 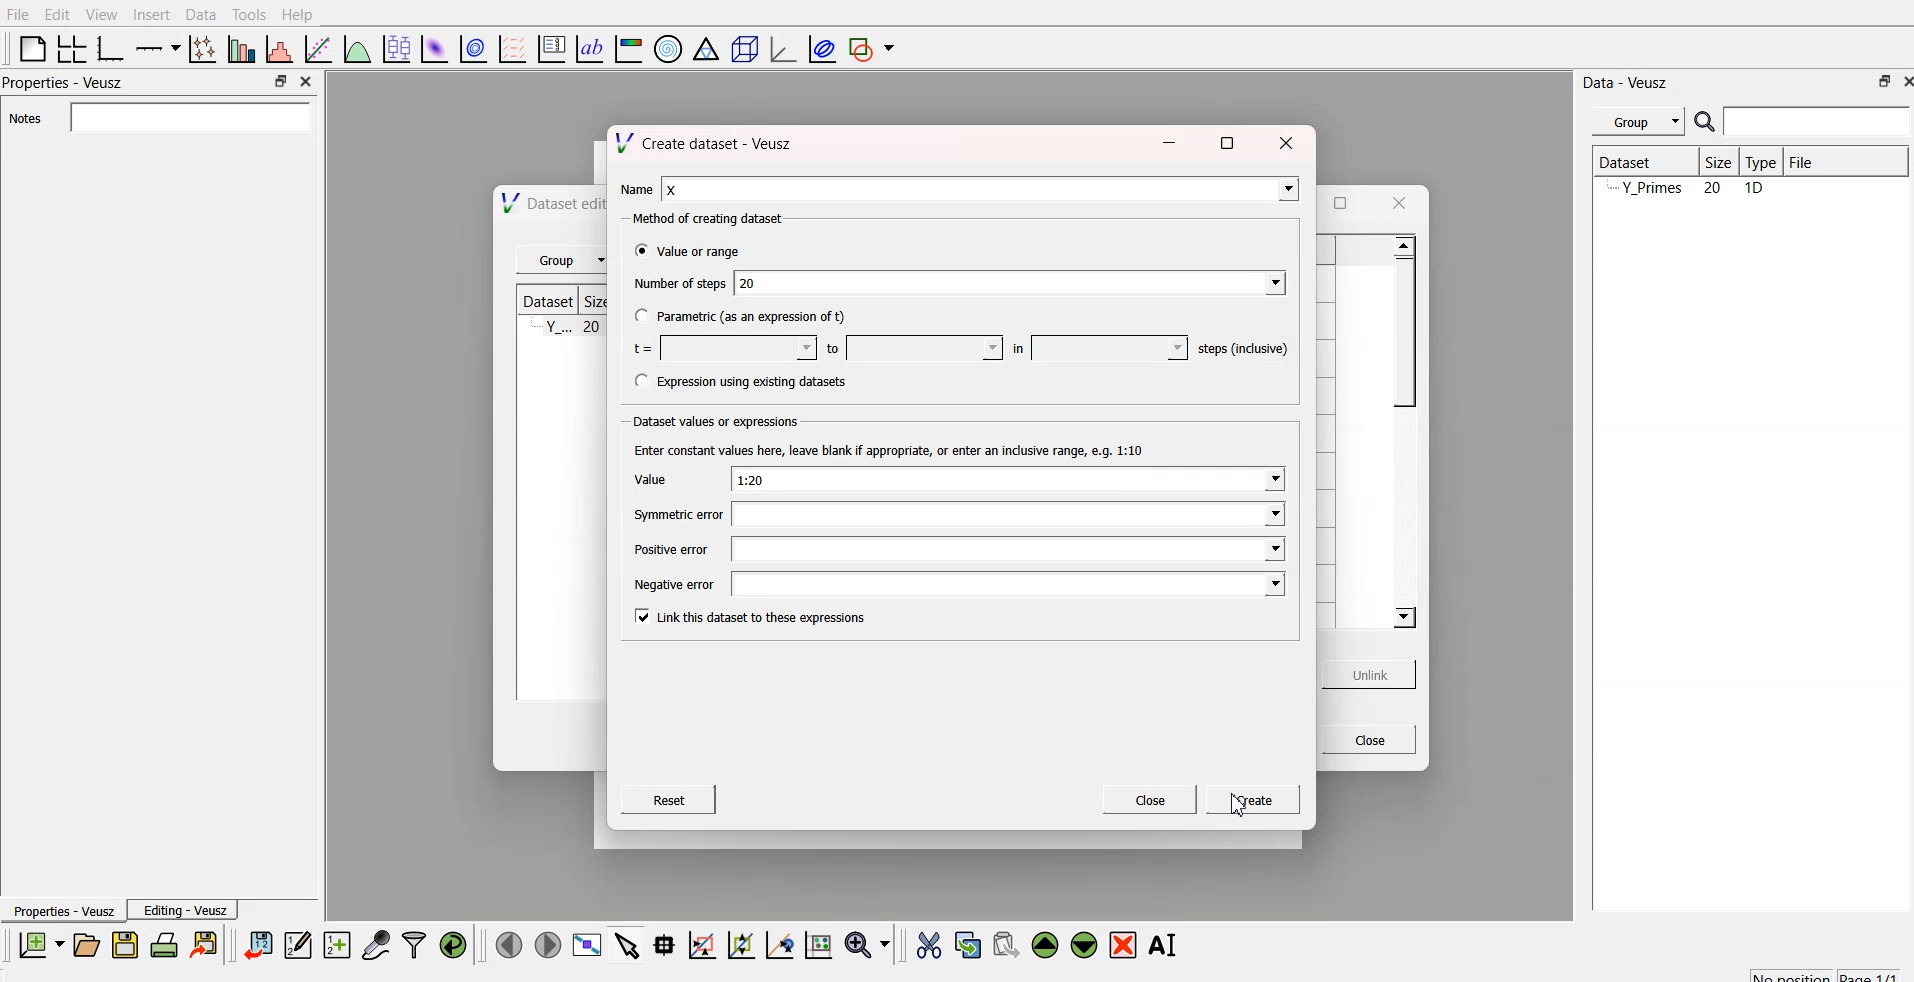 What do you see at coordinates (755, 621) in the screenshot?
I see `[Link this dataset to these expressions` at bounding box center [755, 621].